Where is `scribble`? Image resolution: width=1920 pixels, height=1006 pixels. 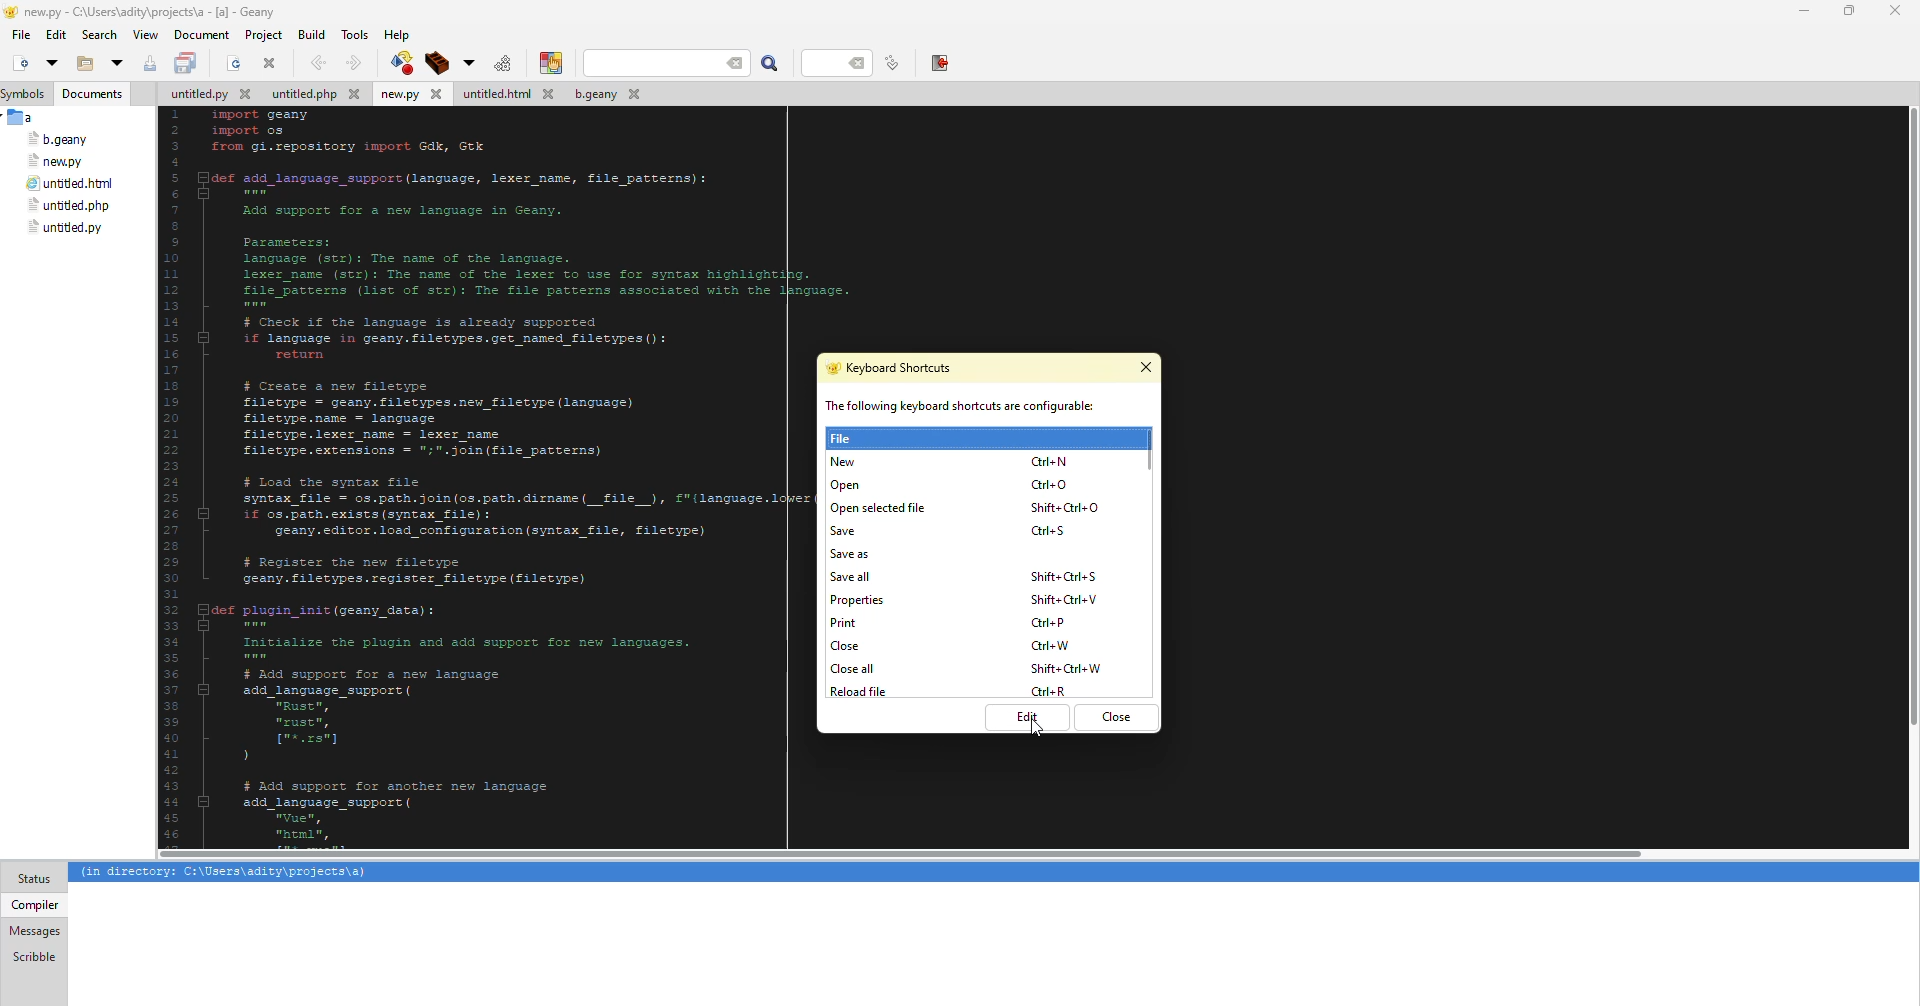 scribble is located at coordinates (32, 956).